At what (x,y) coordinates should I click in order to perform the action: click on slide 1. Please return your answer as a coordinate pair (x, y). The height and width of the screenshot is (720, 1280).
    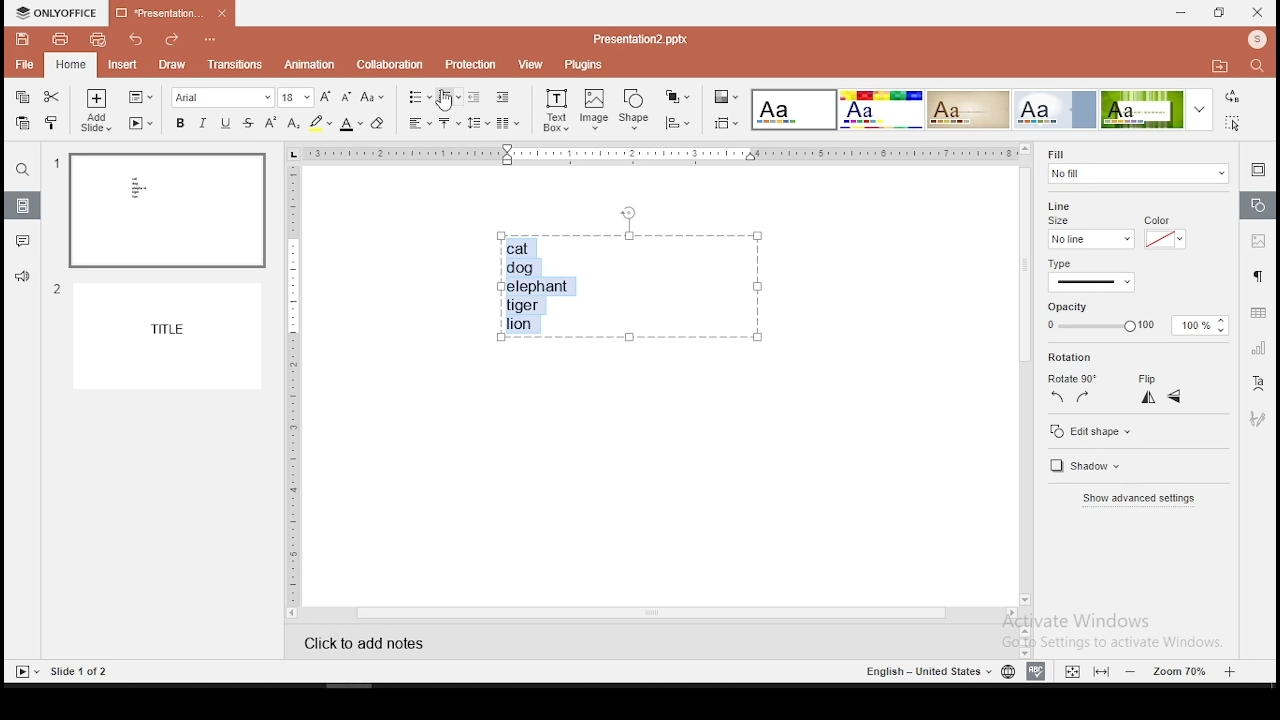
    Looking at the image, I should click on (160, 210).